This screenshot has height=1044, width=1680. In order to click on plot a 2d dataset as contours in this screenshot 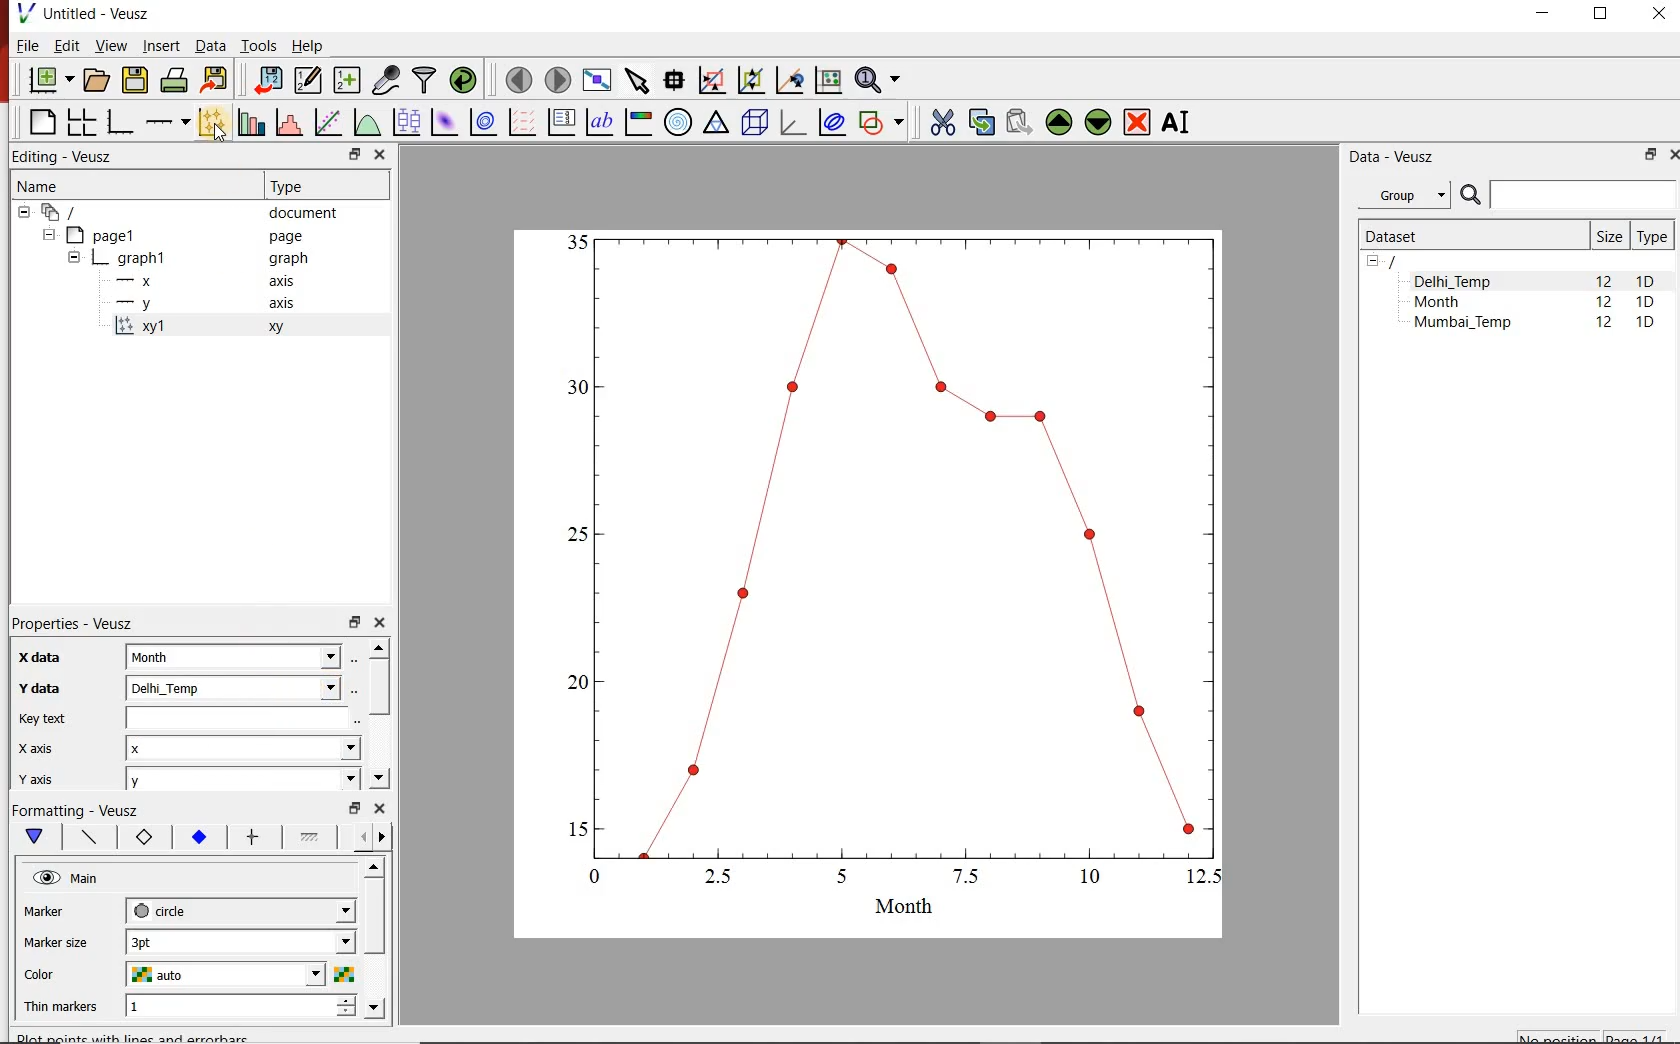, I will do `click(483, 123)`.